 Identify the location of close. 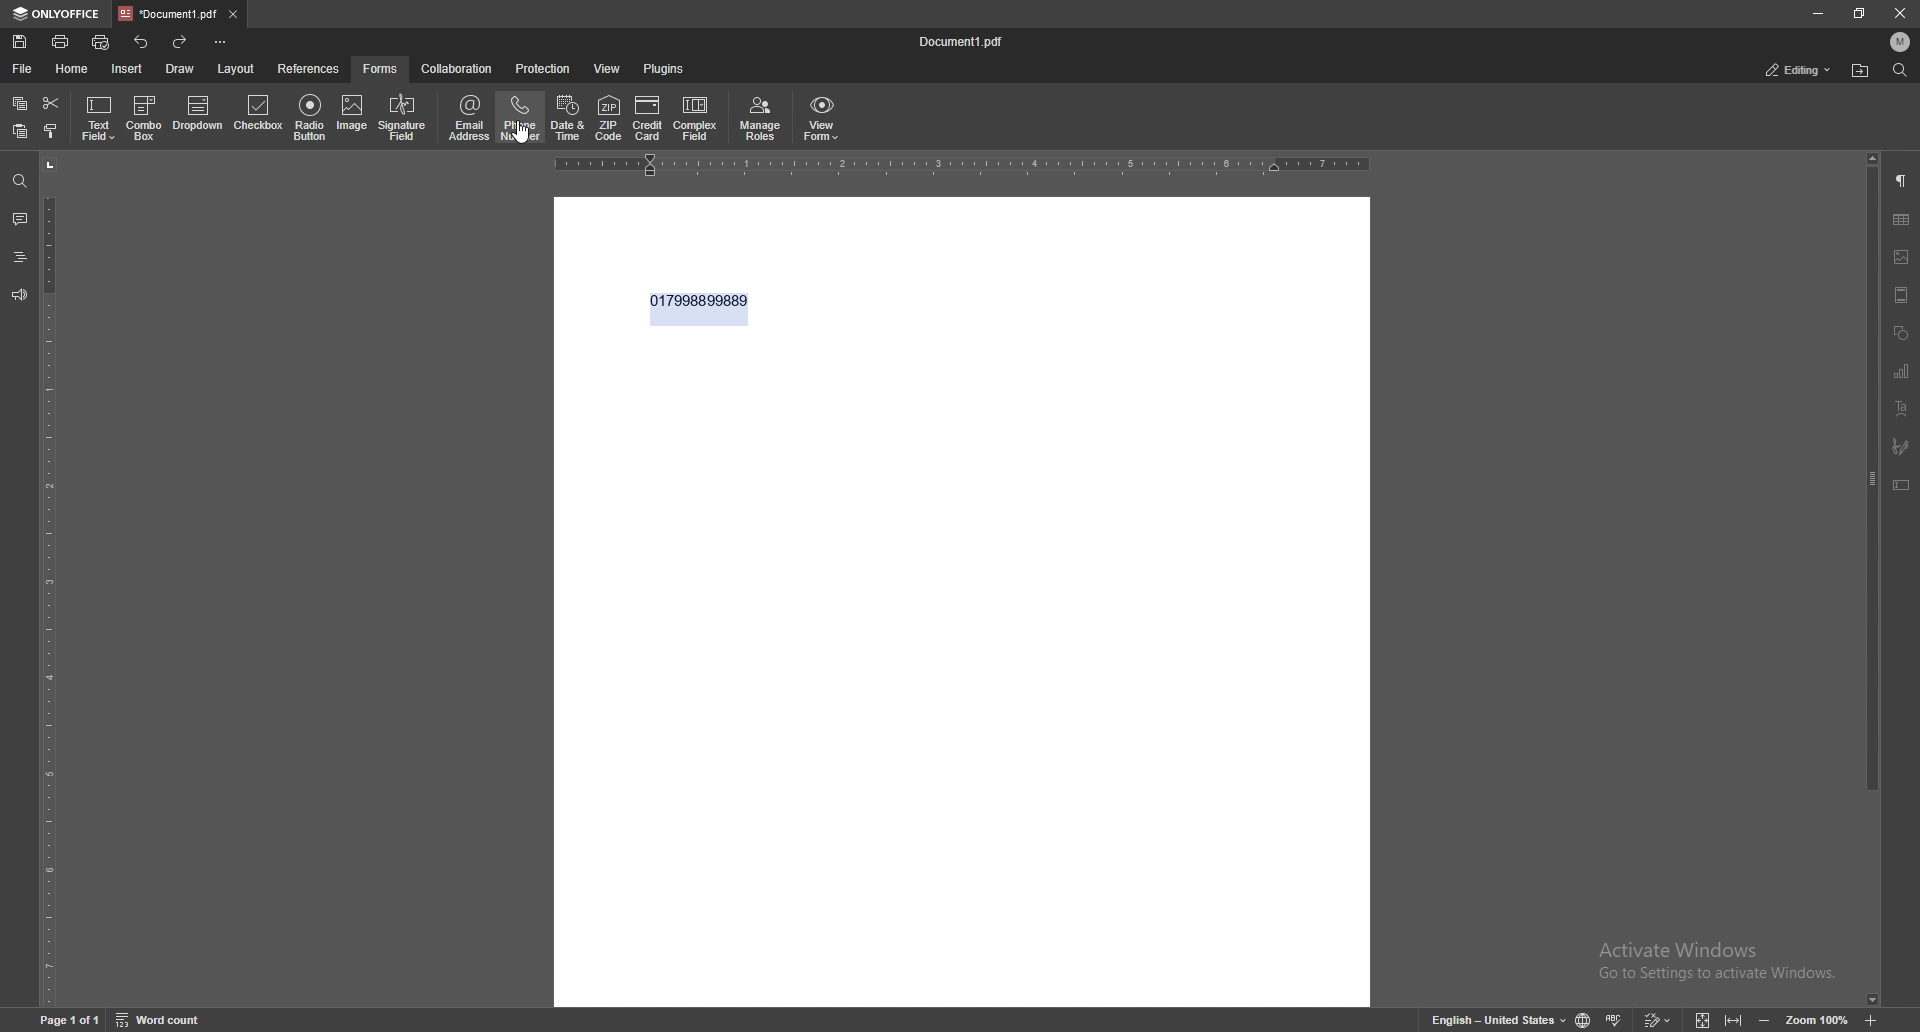
(232, 15).